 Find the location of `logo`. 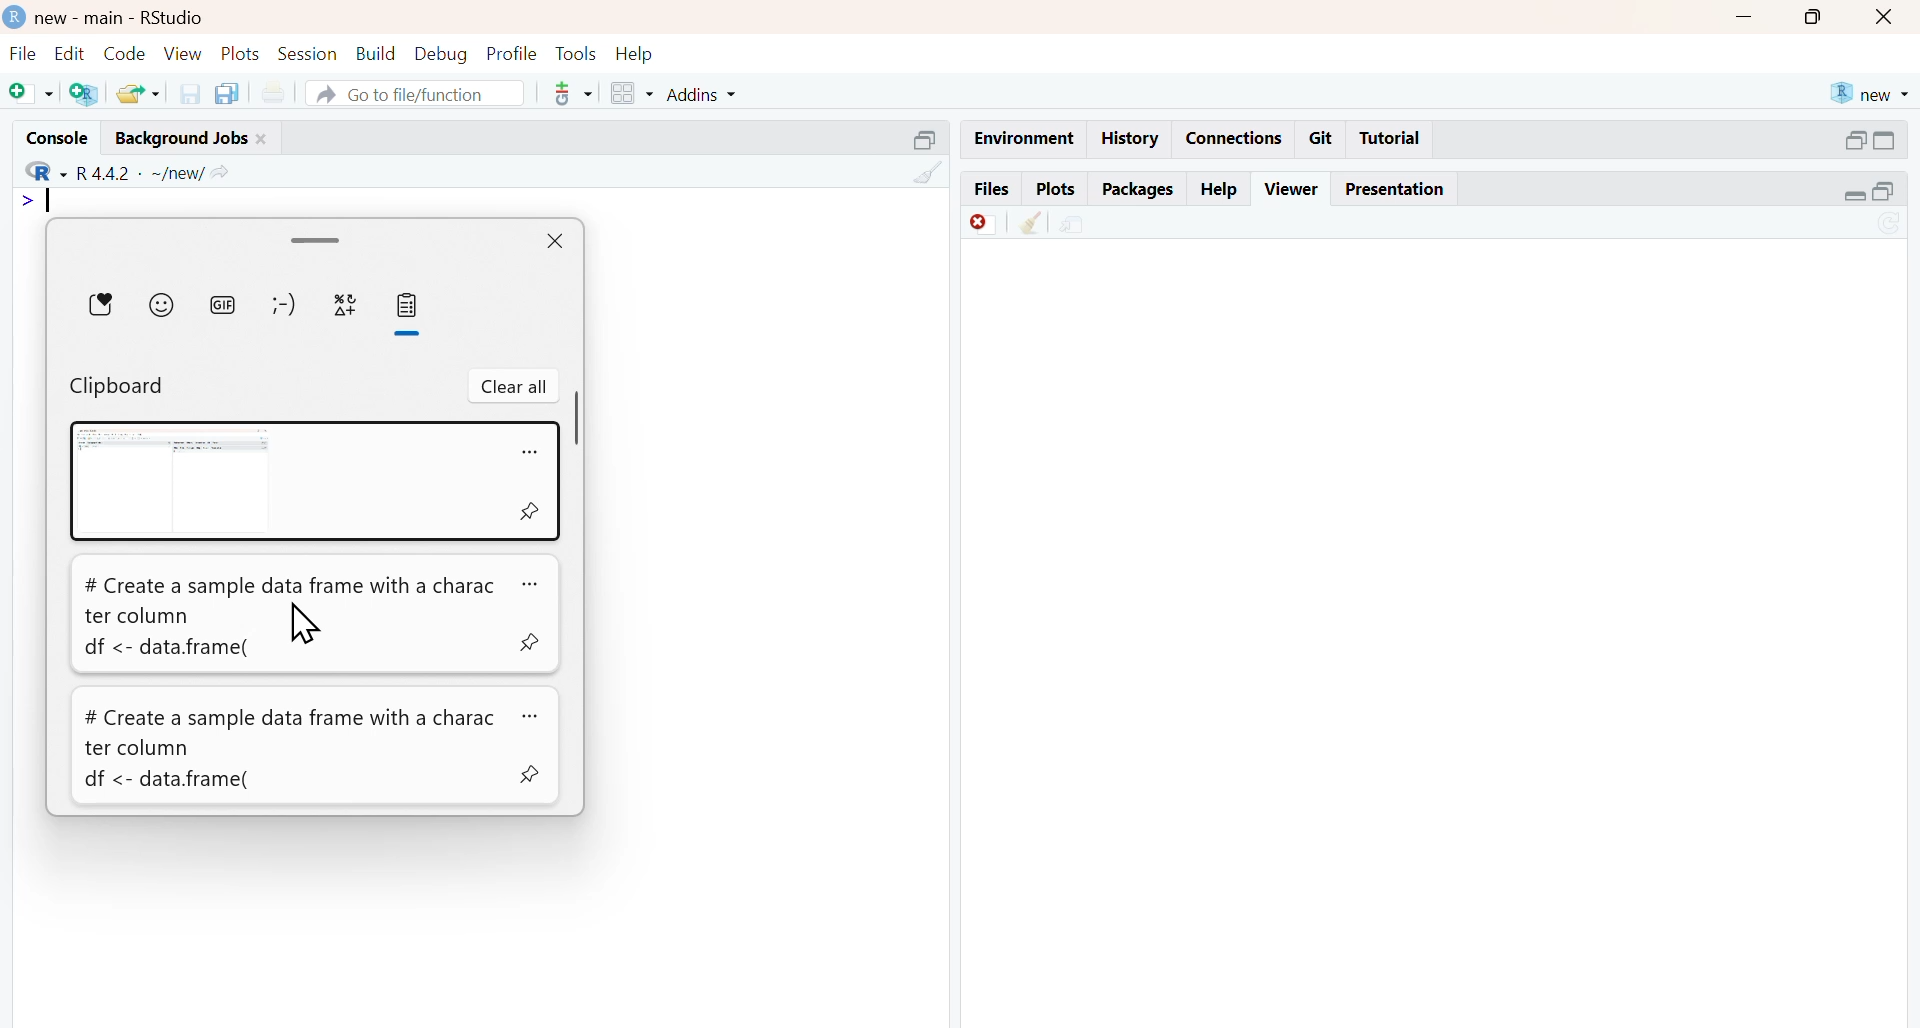

logo is located at coordinates (17, 16).